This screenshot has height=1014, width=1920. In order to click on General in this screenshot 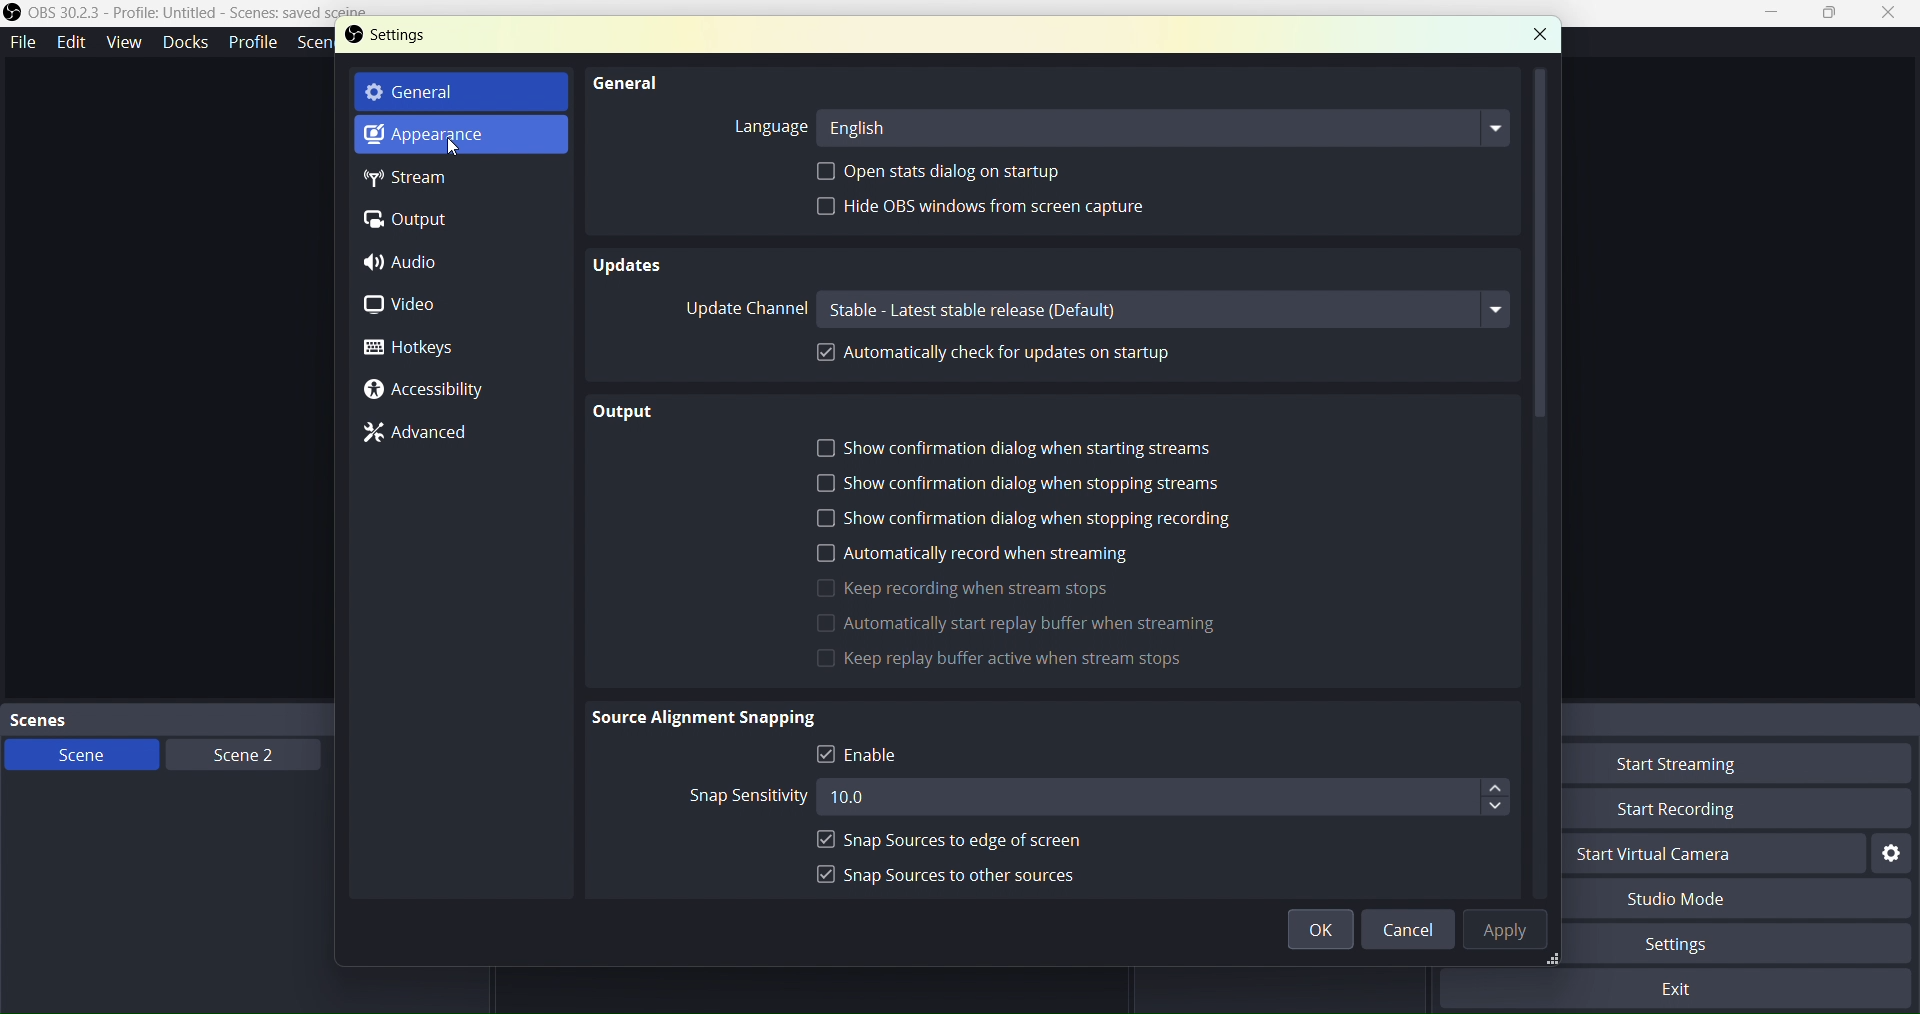, I will do `click(628, 81)`.